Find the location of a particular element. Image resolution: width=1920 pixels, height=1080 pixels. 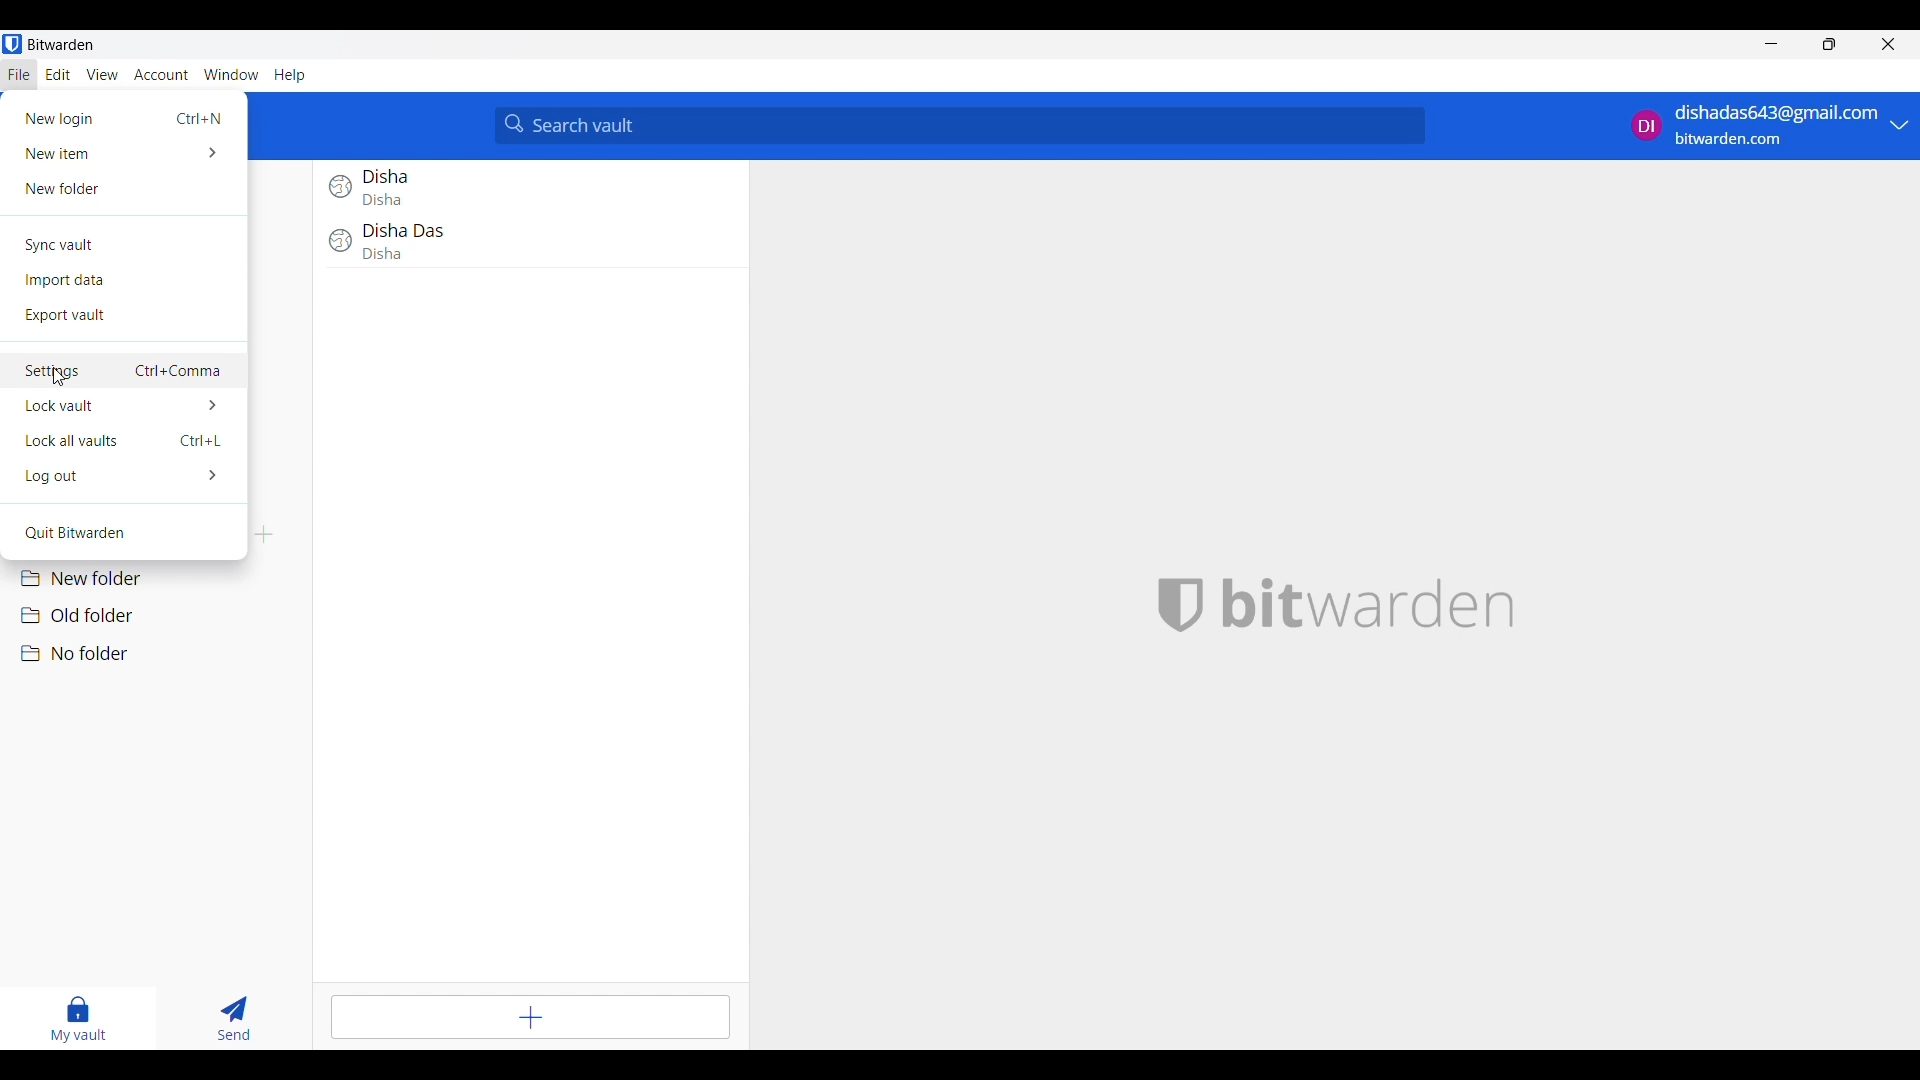

Close interface is located at coordinates (1888, 44).